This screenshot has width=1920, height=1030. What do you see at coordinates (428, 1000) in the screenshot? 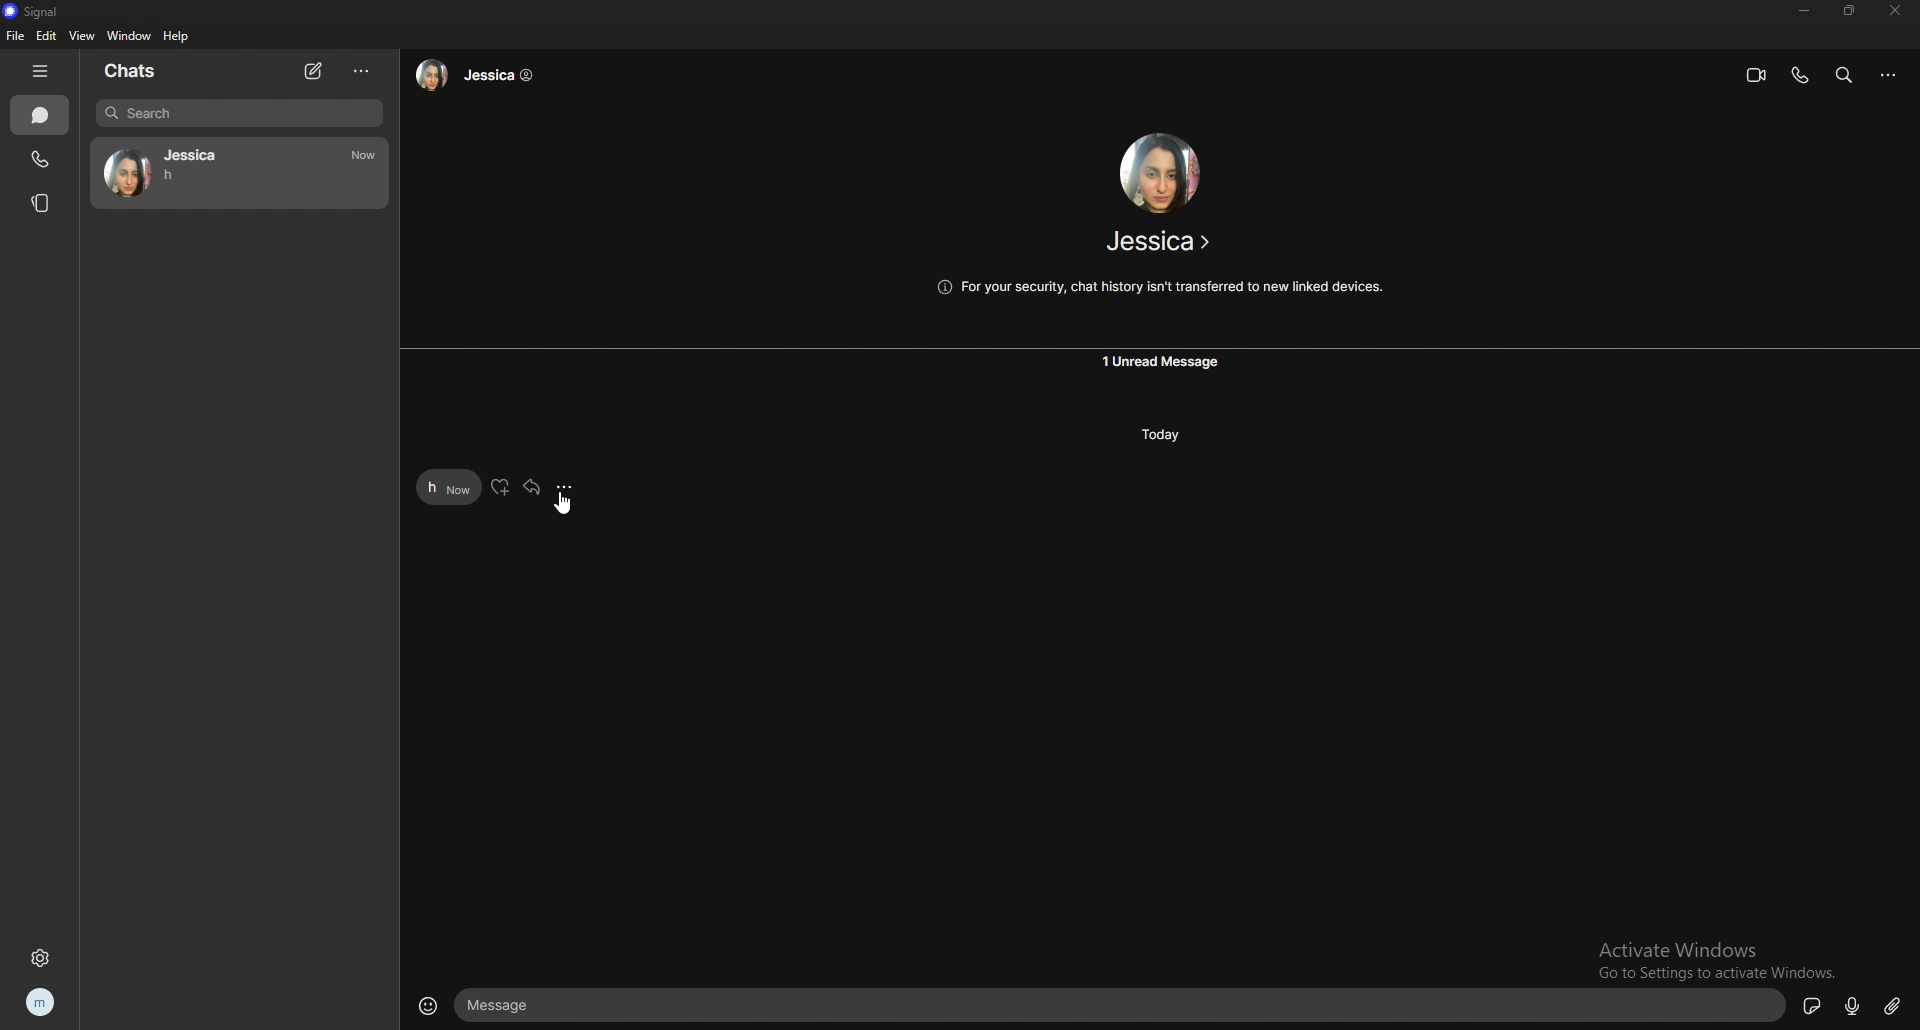
I see `emoji` at bounding box center [428, 1000].